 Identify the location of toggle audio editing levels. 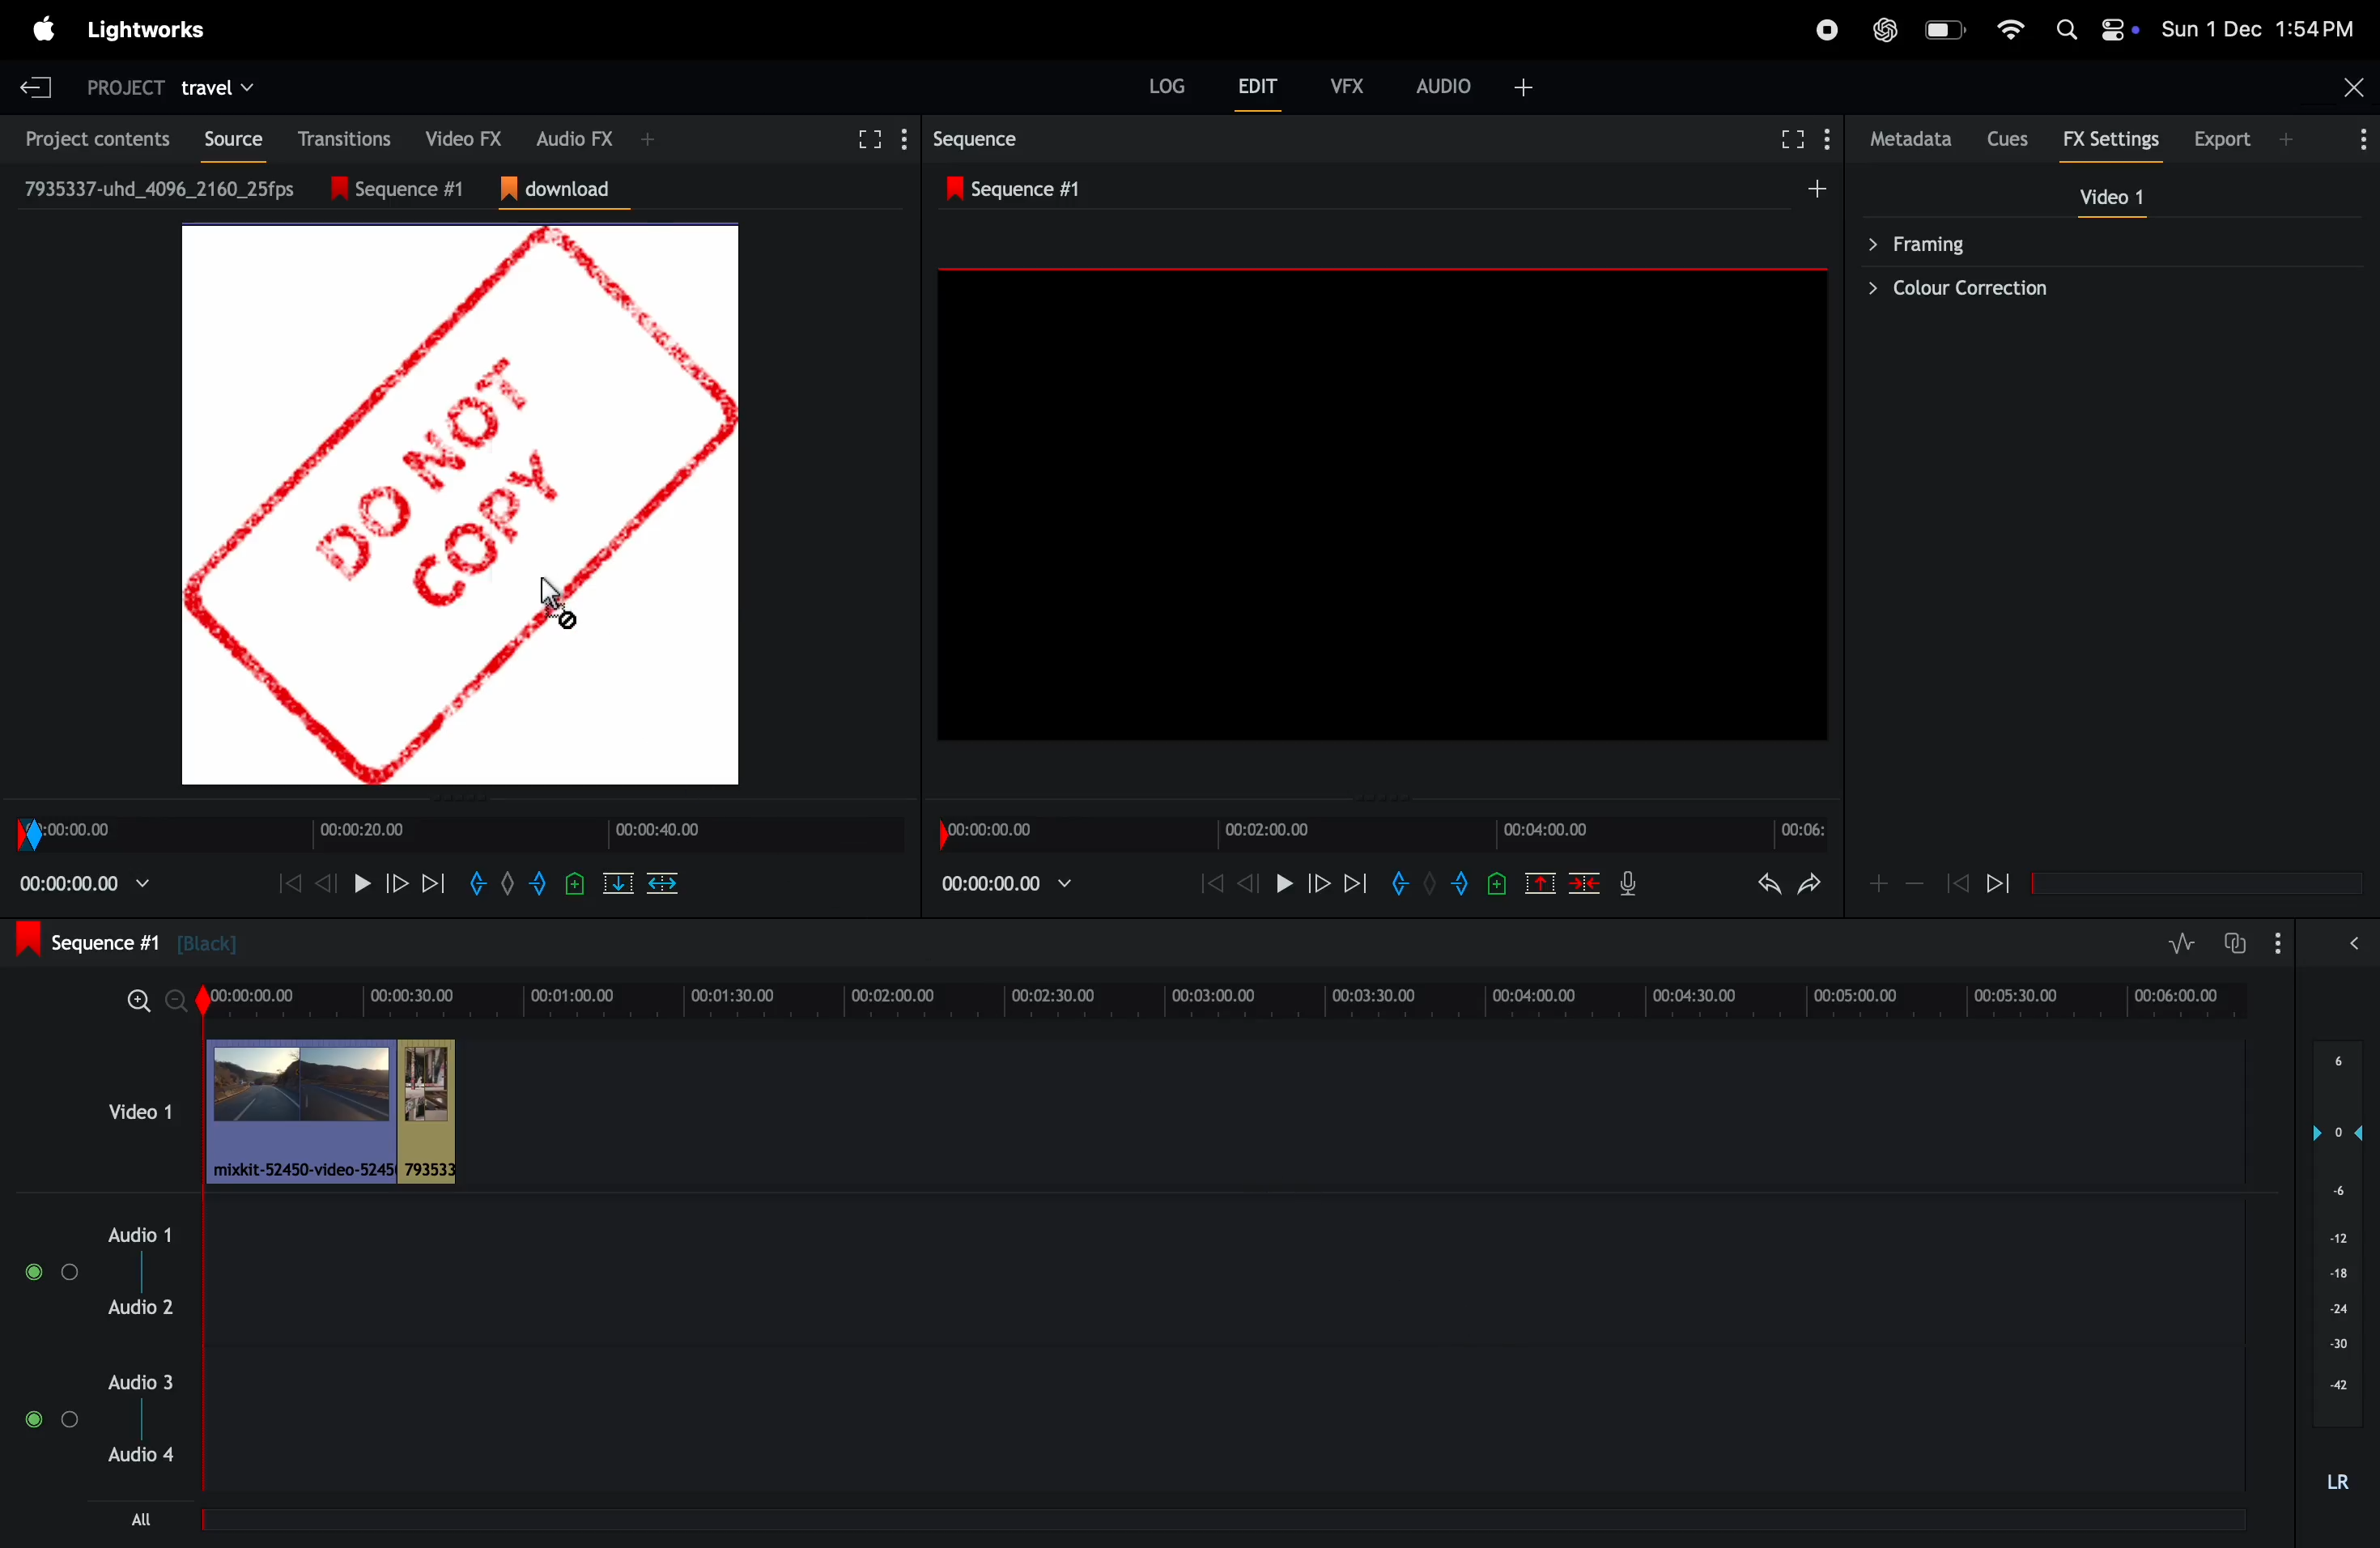
(2181, 943).